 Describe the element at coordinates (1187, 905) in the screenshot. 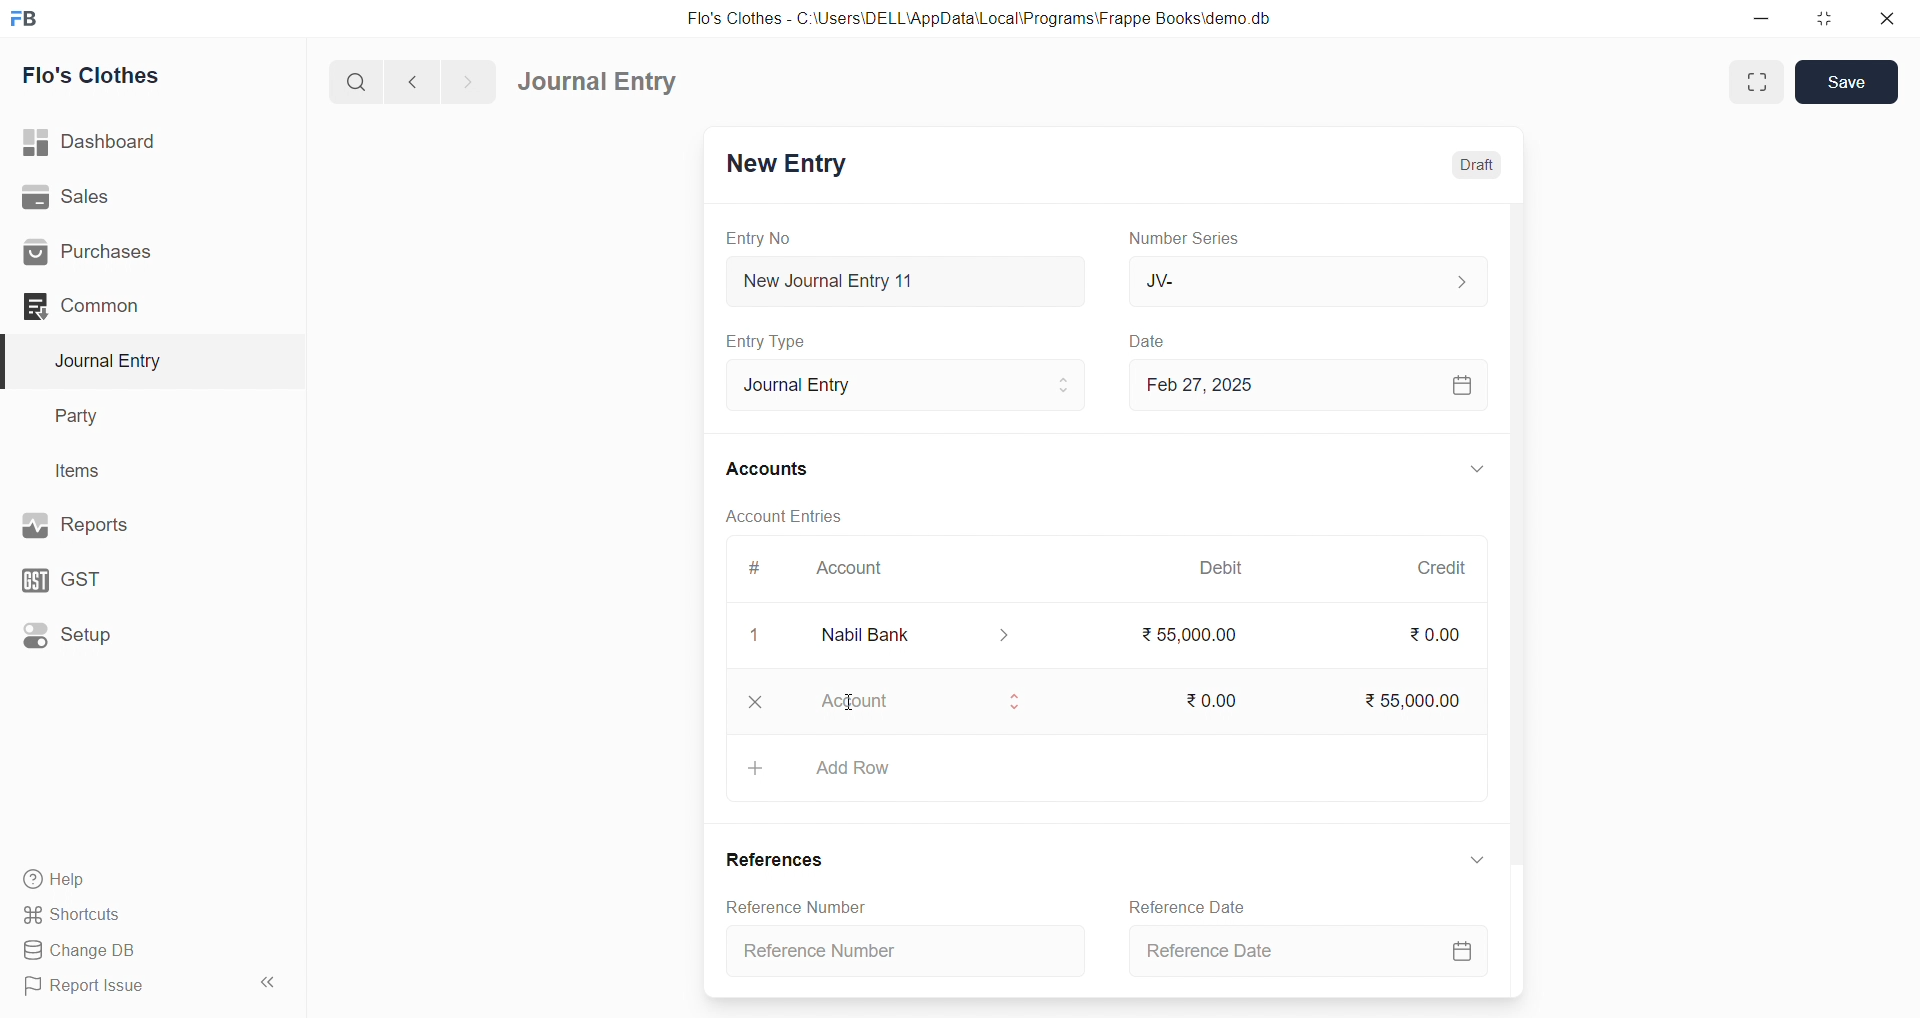

I see `Reference Date` at that location.